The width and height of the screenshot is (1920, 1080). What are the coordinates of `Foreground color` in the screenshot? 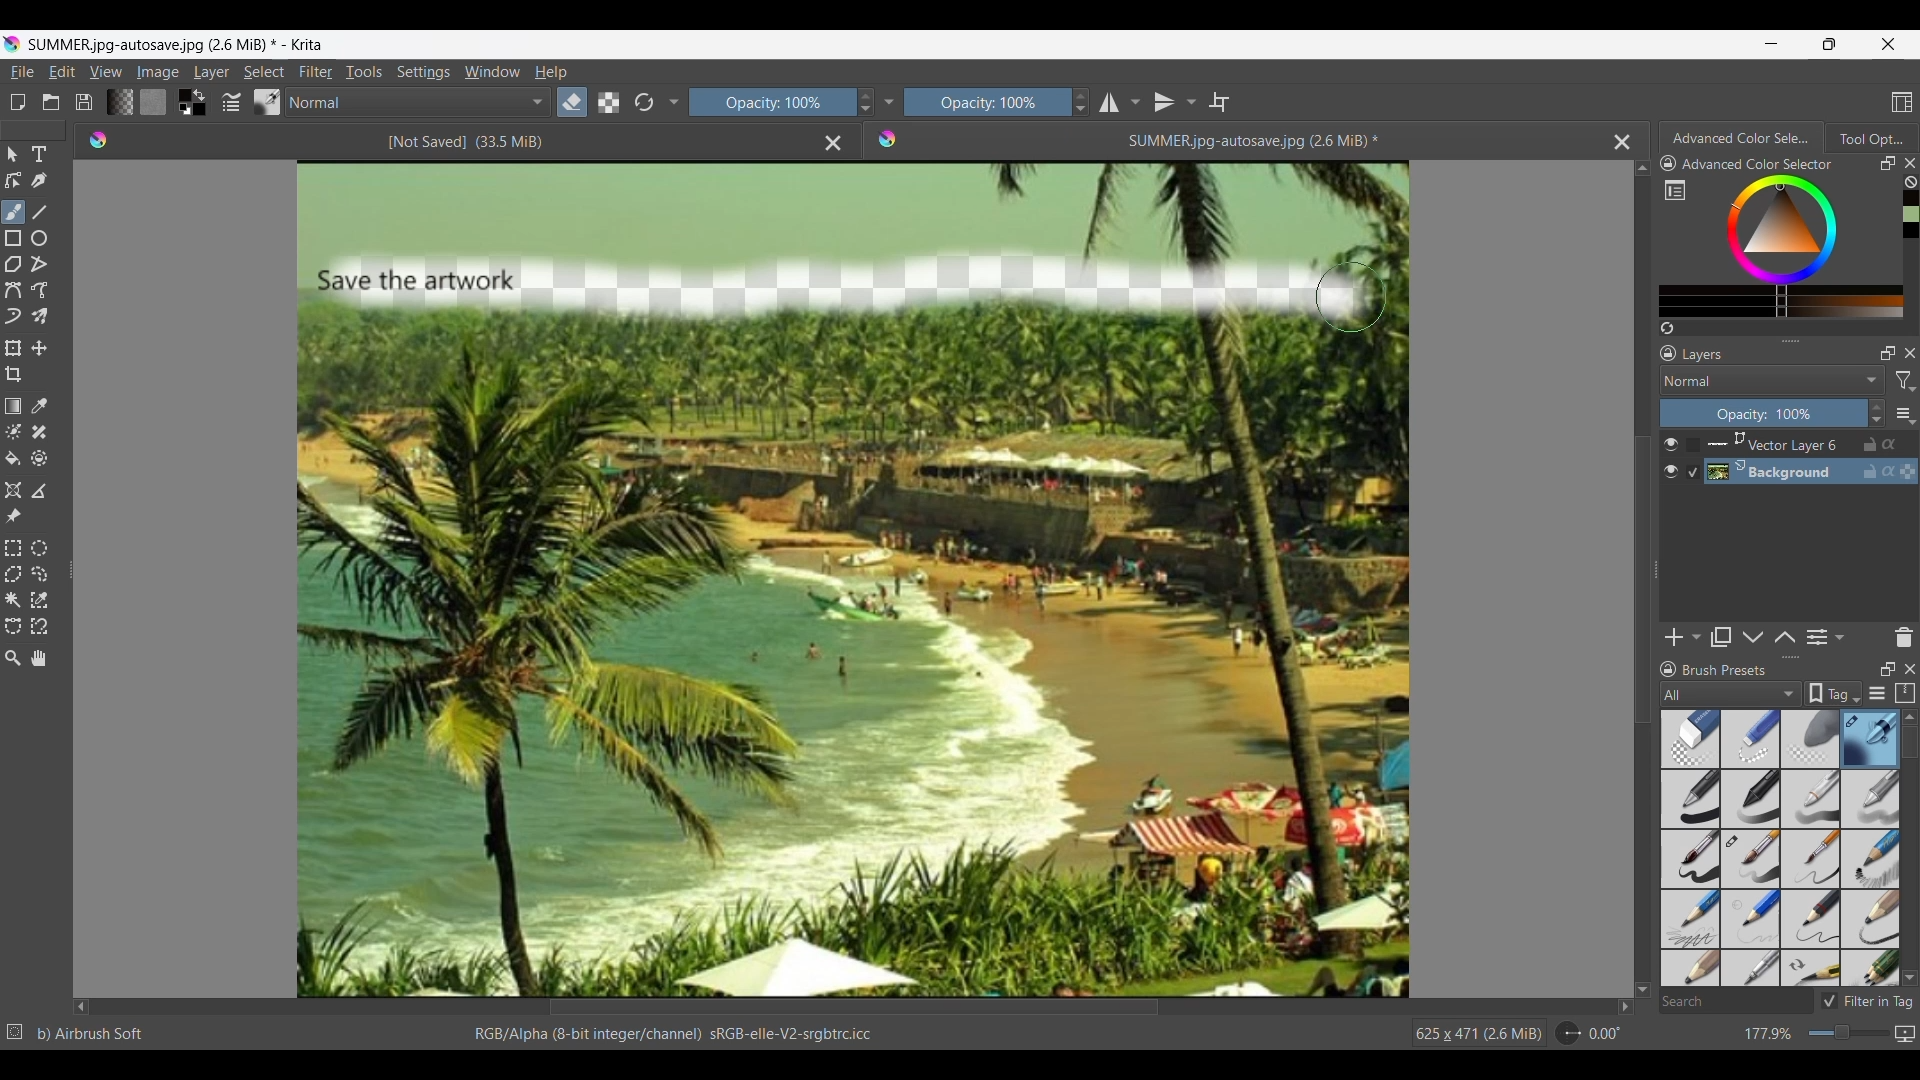 It's located at (181, 94).